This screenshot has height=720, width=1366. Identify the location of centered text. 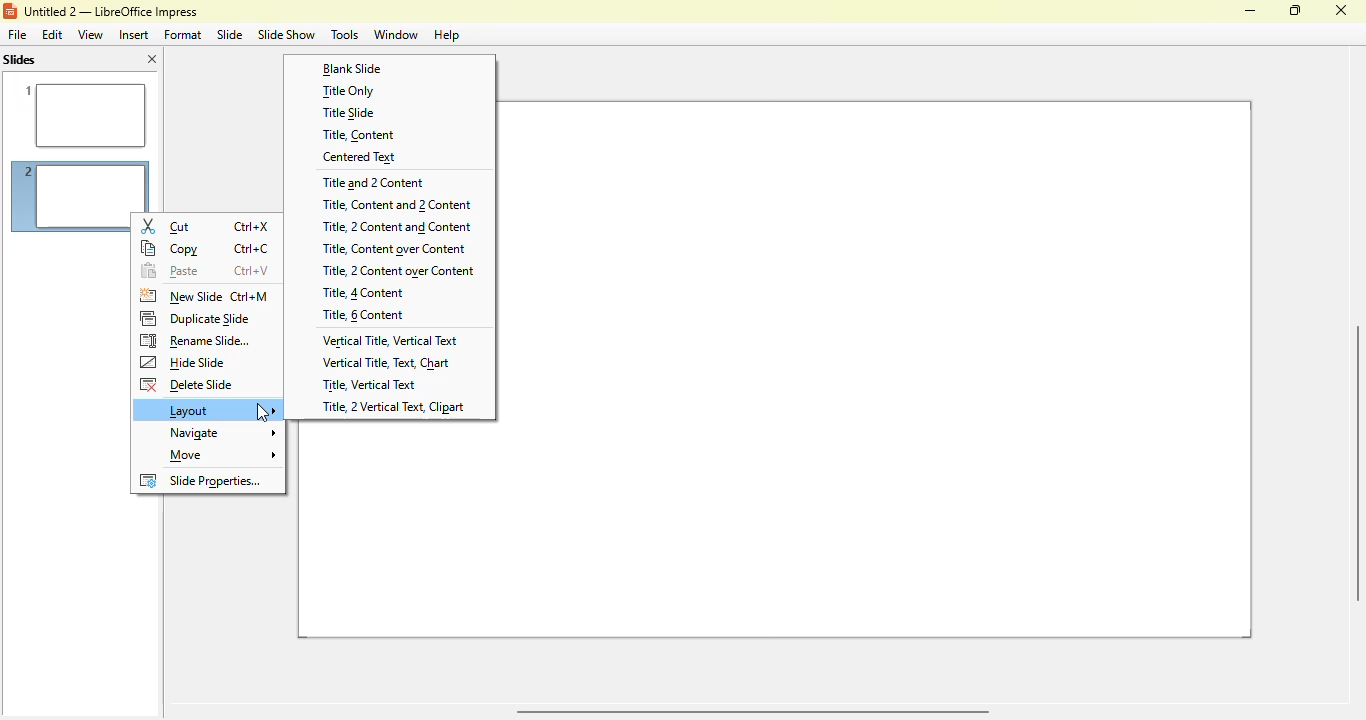
(358, 157).